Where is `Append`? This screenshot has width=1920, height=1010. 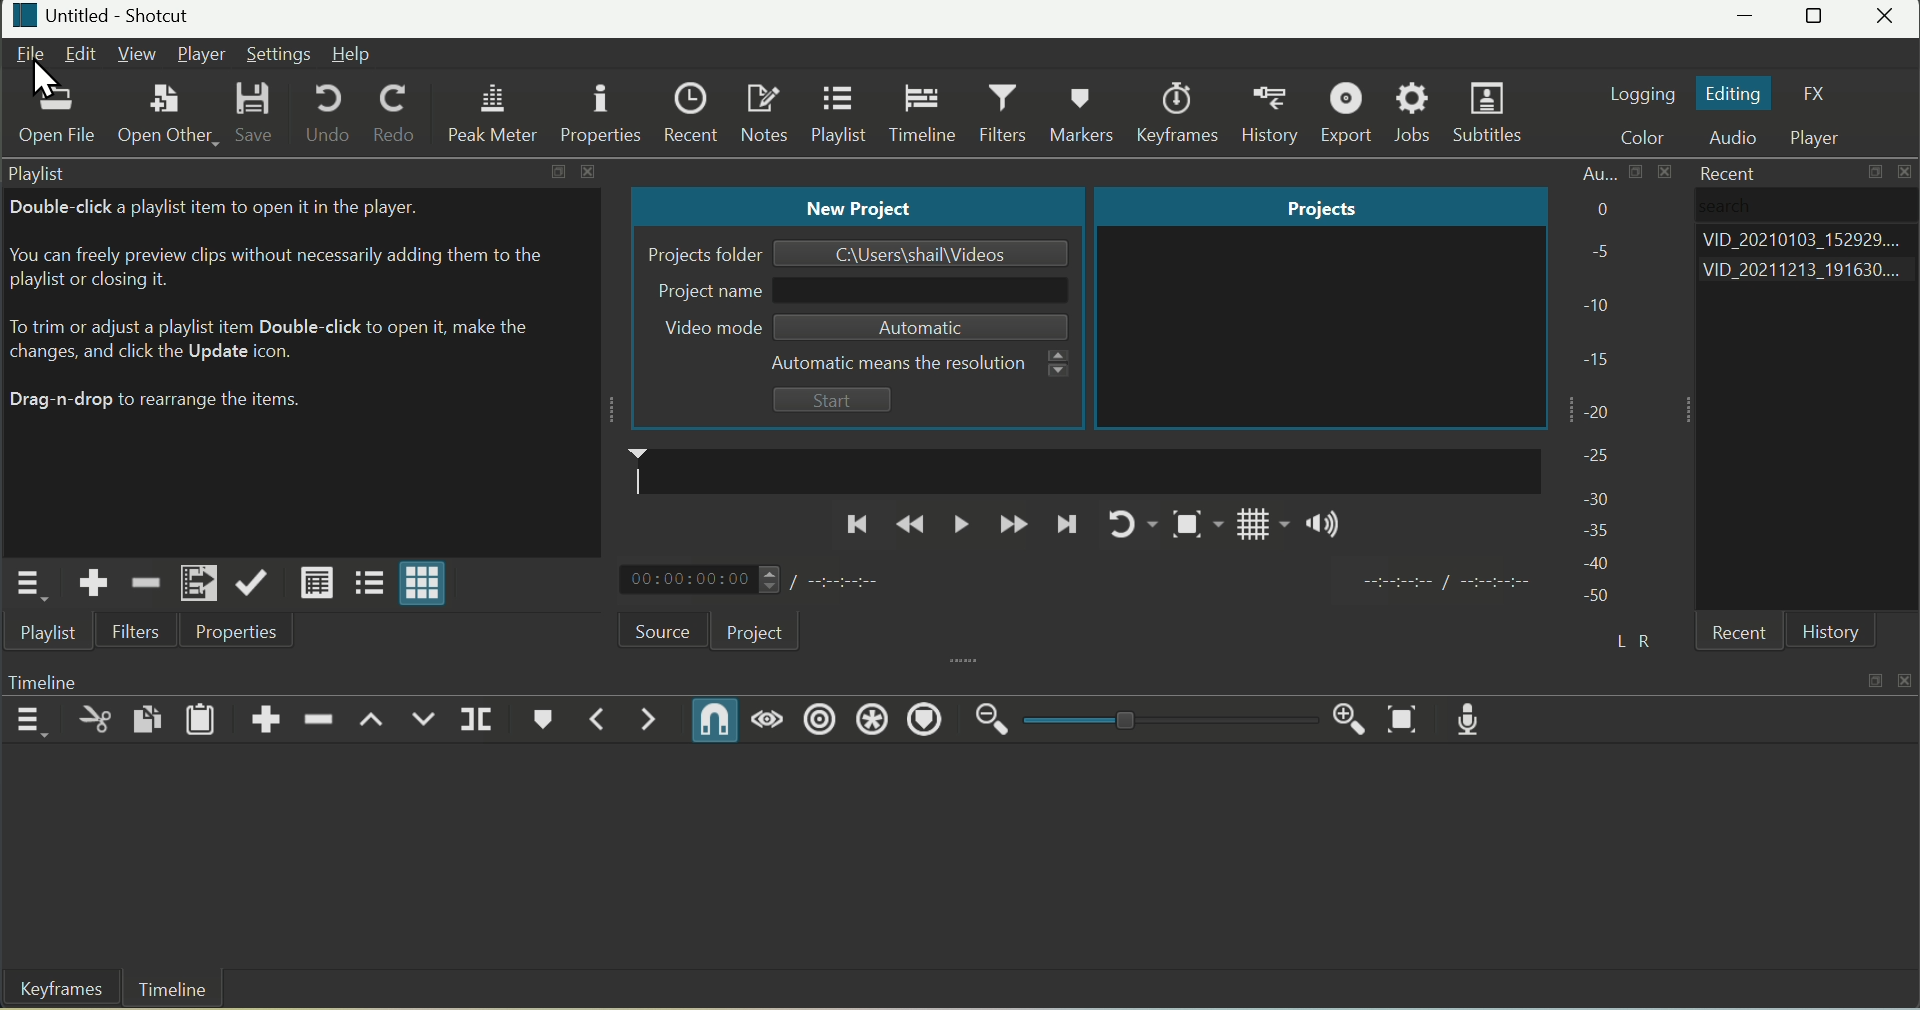
Append is located at coordinates (269, 715).